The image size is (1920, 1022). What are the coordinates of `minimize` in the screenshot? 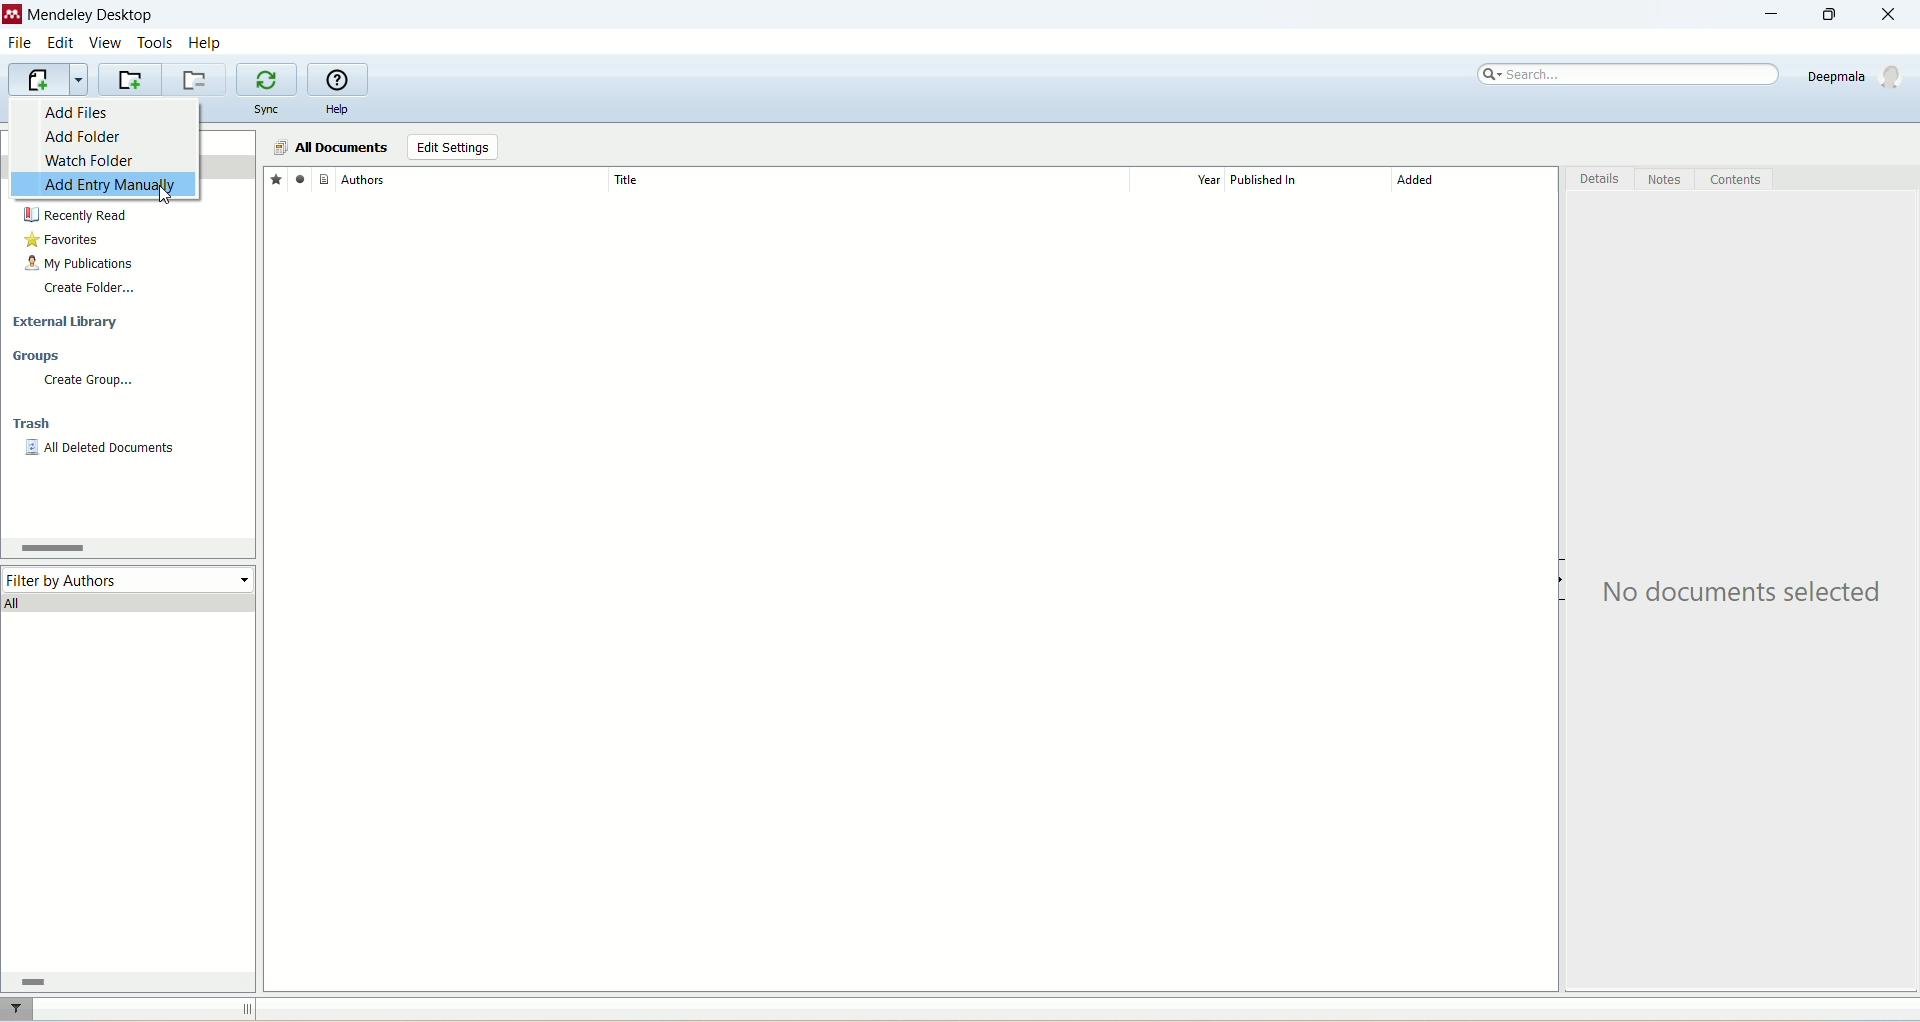 It's located at (1767, 15).